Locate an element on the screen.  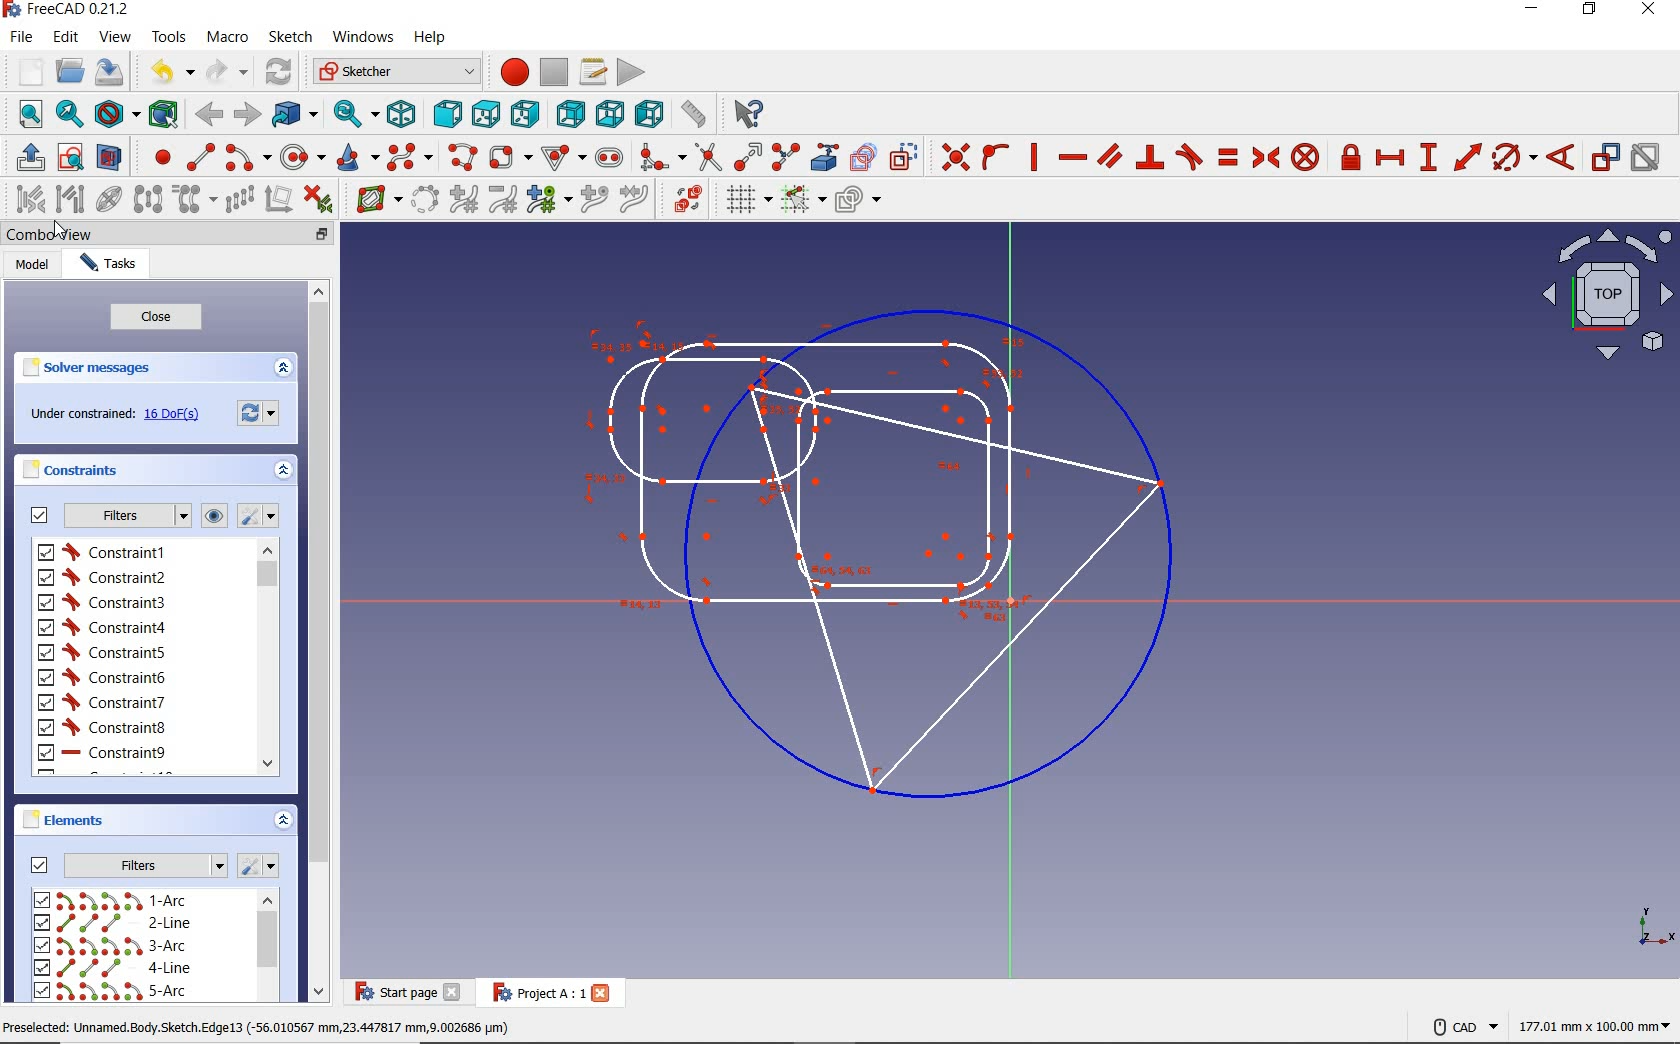
macros is located at coordinates (592, 72).